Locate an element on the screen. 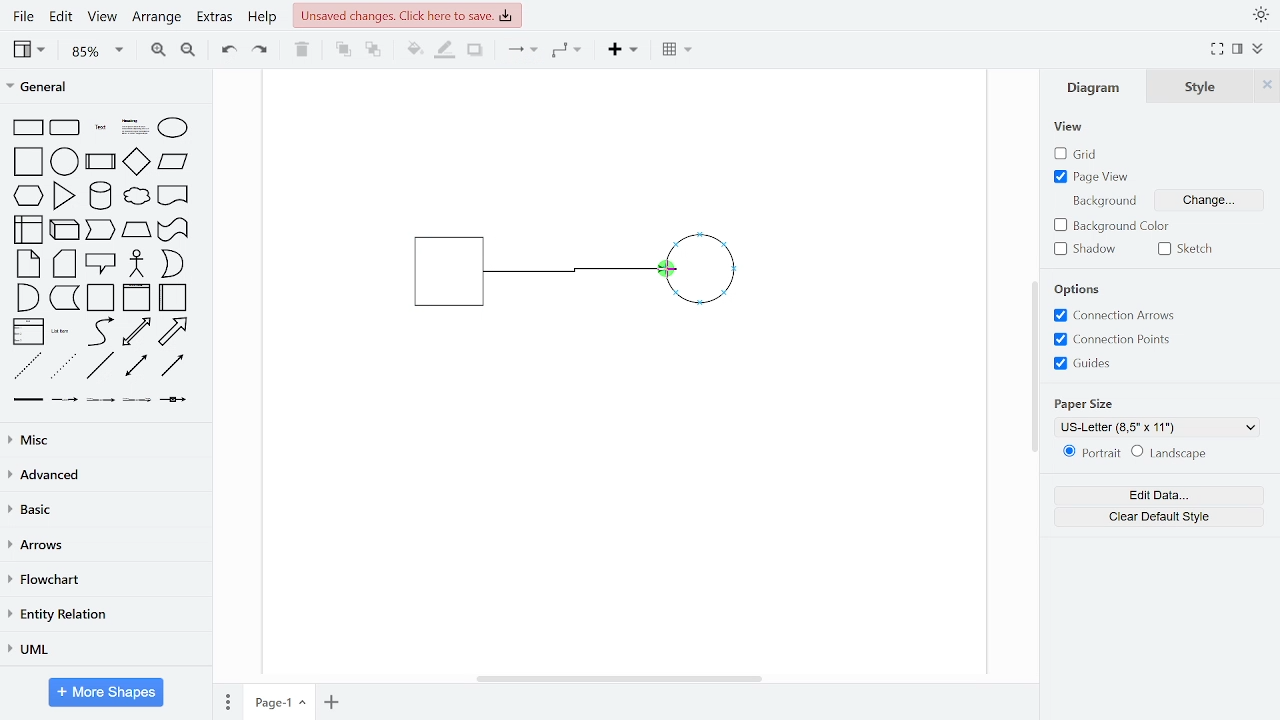 This screenshot has height=720, width=1280. bidirectional connector is located at coordinates (138, 366).